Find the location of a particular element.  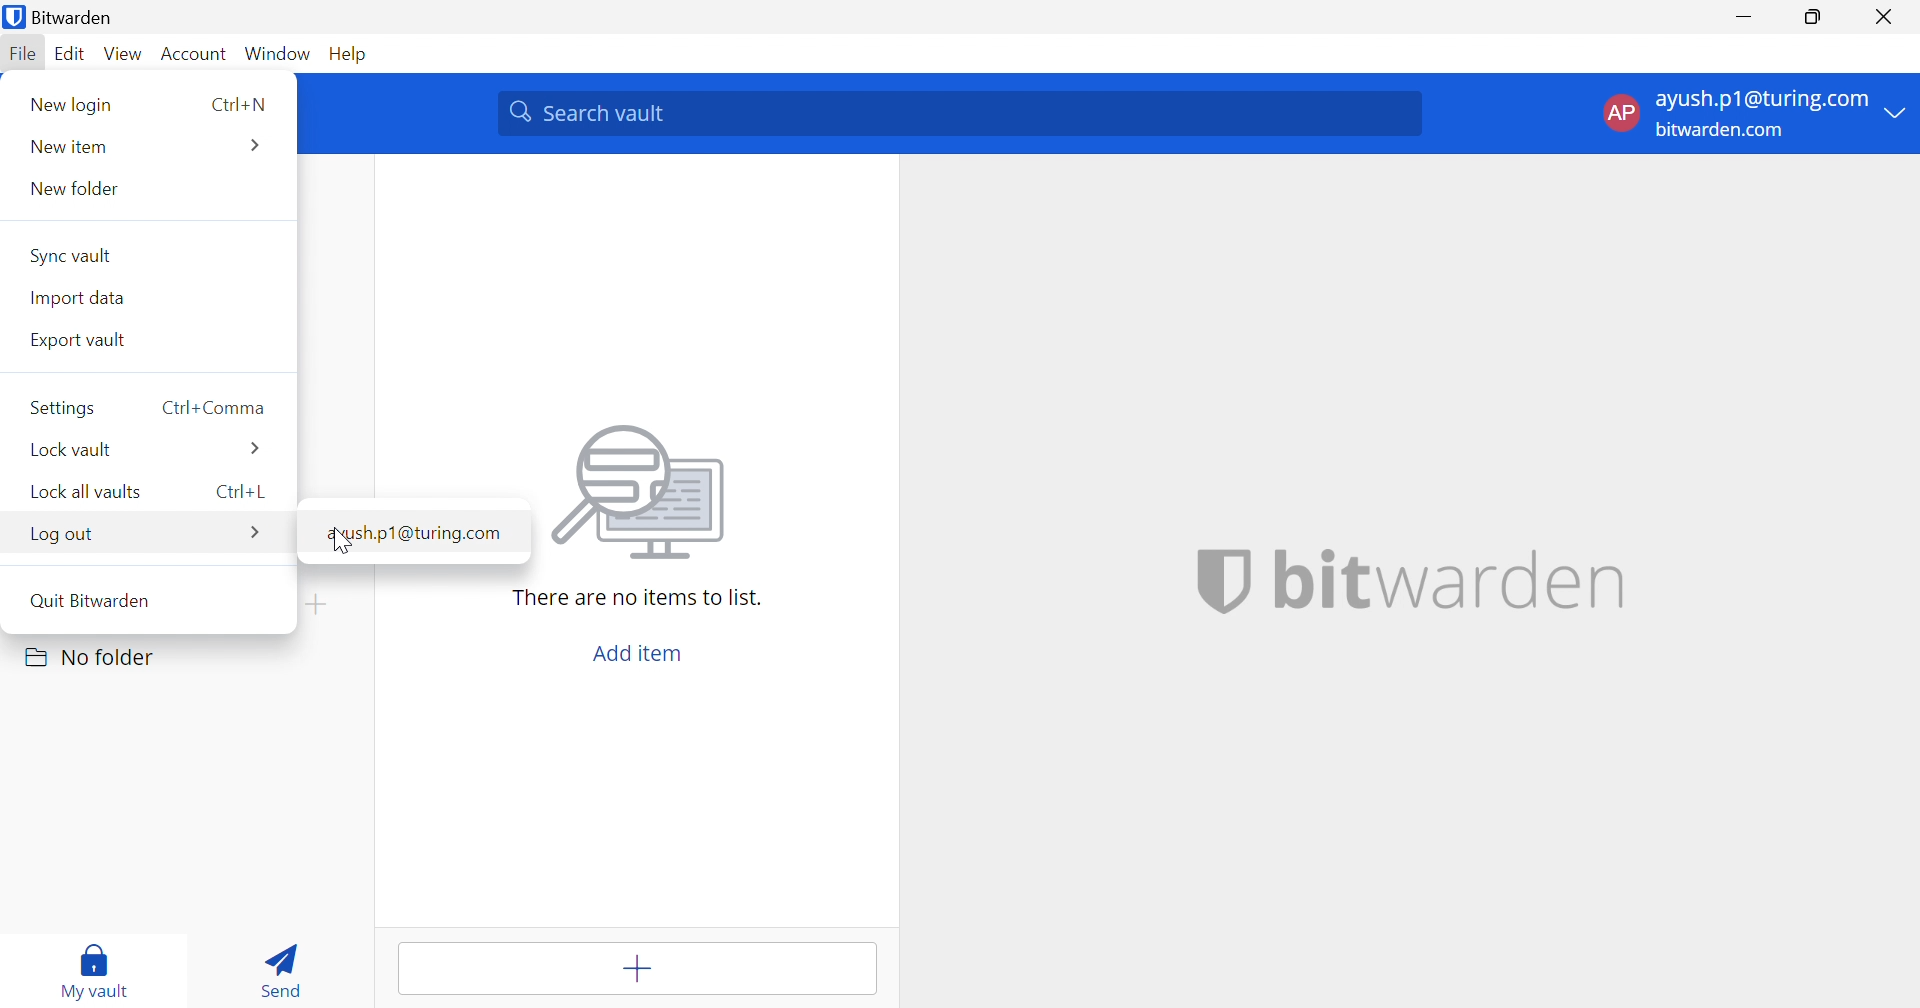

Help is located at coordinates (350, 53).